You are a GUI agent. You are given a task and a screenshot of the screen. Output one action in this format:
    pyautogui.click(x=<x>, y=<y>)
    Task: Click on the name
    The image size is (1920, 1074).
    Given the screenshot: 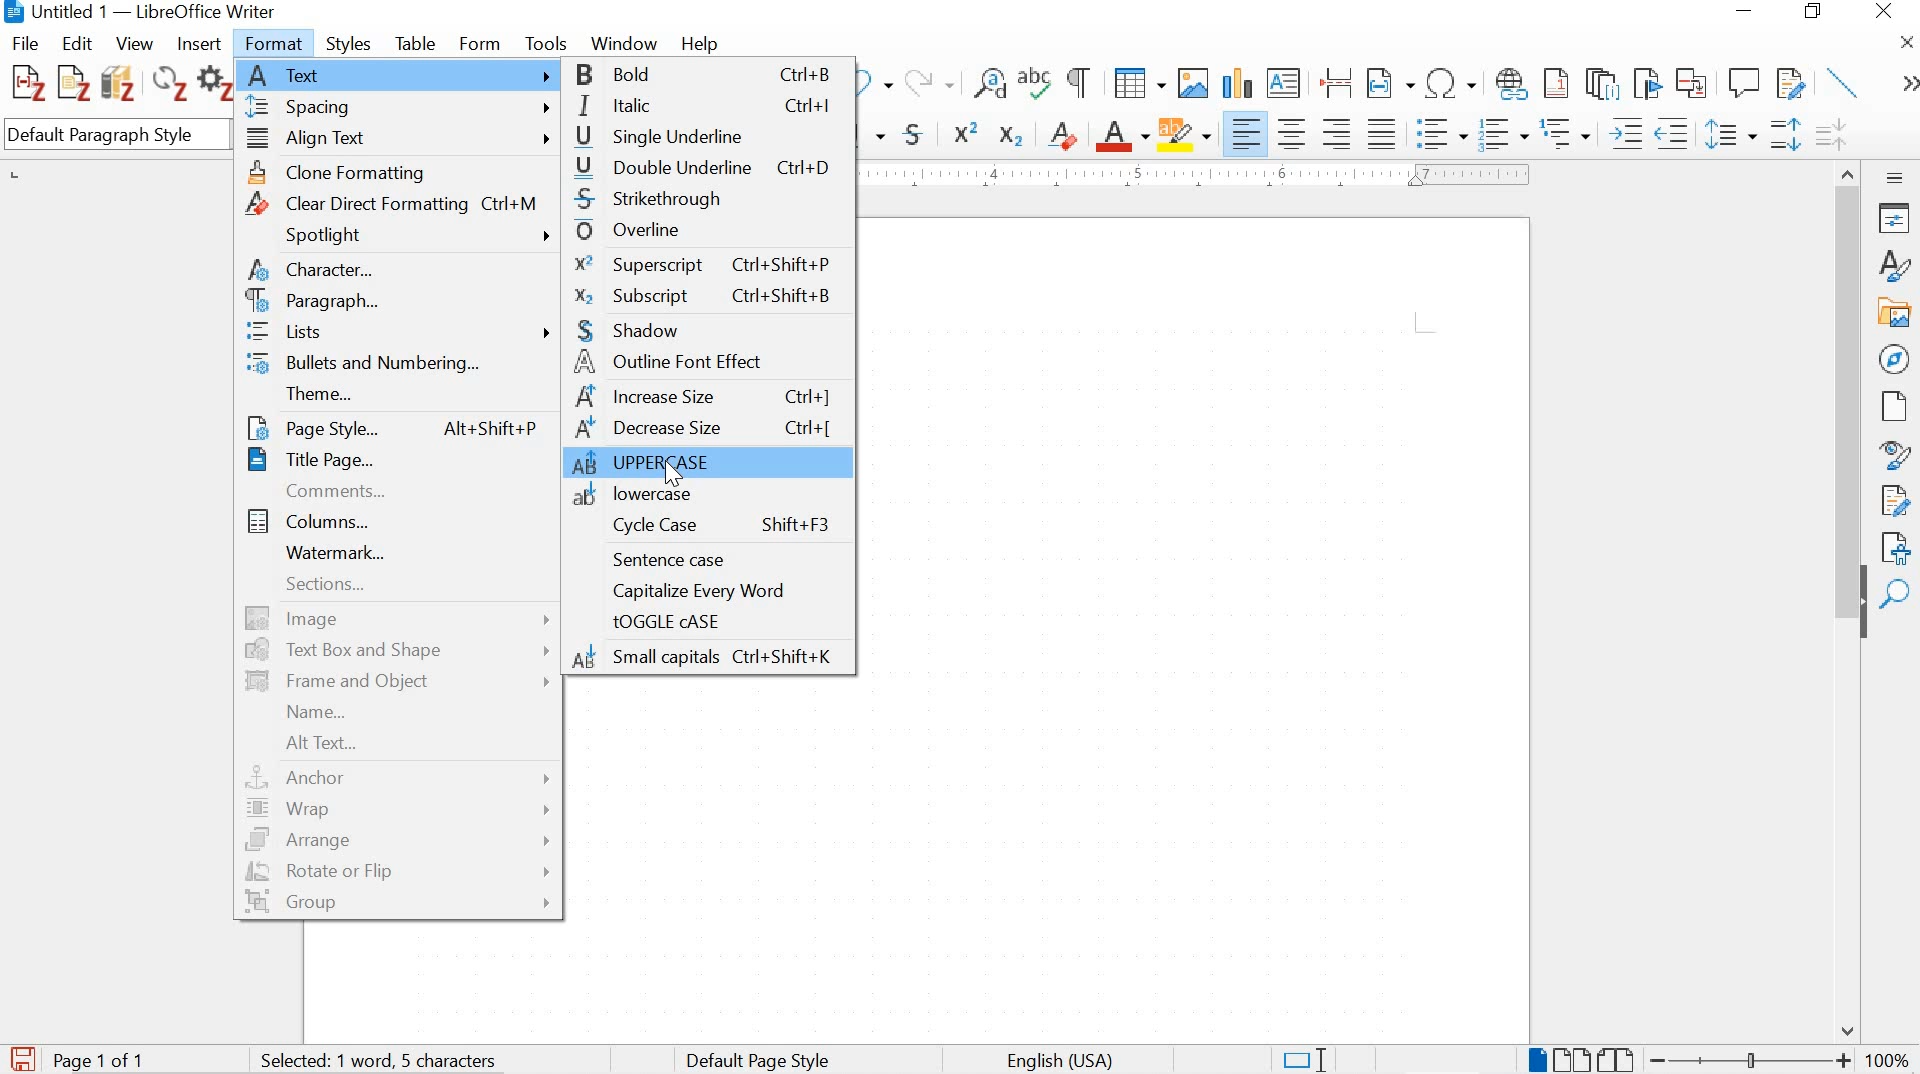 What is the action you would take?
    pyautogui.click(x=397, y=711)
    